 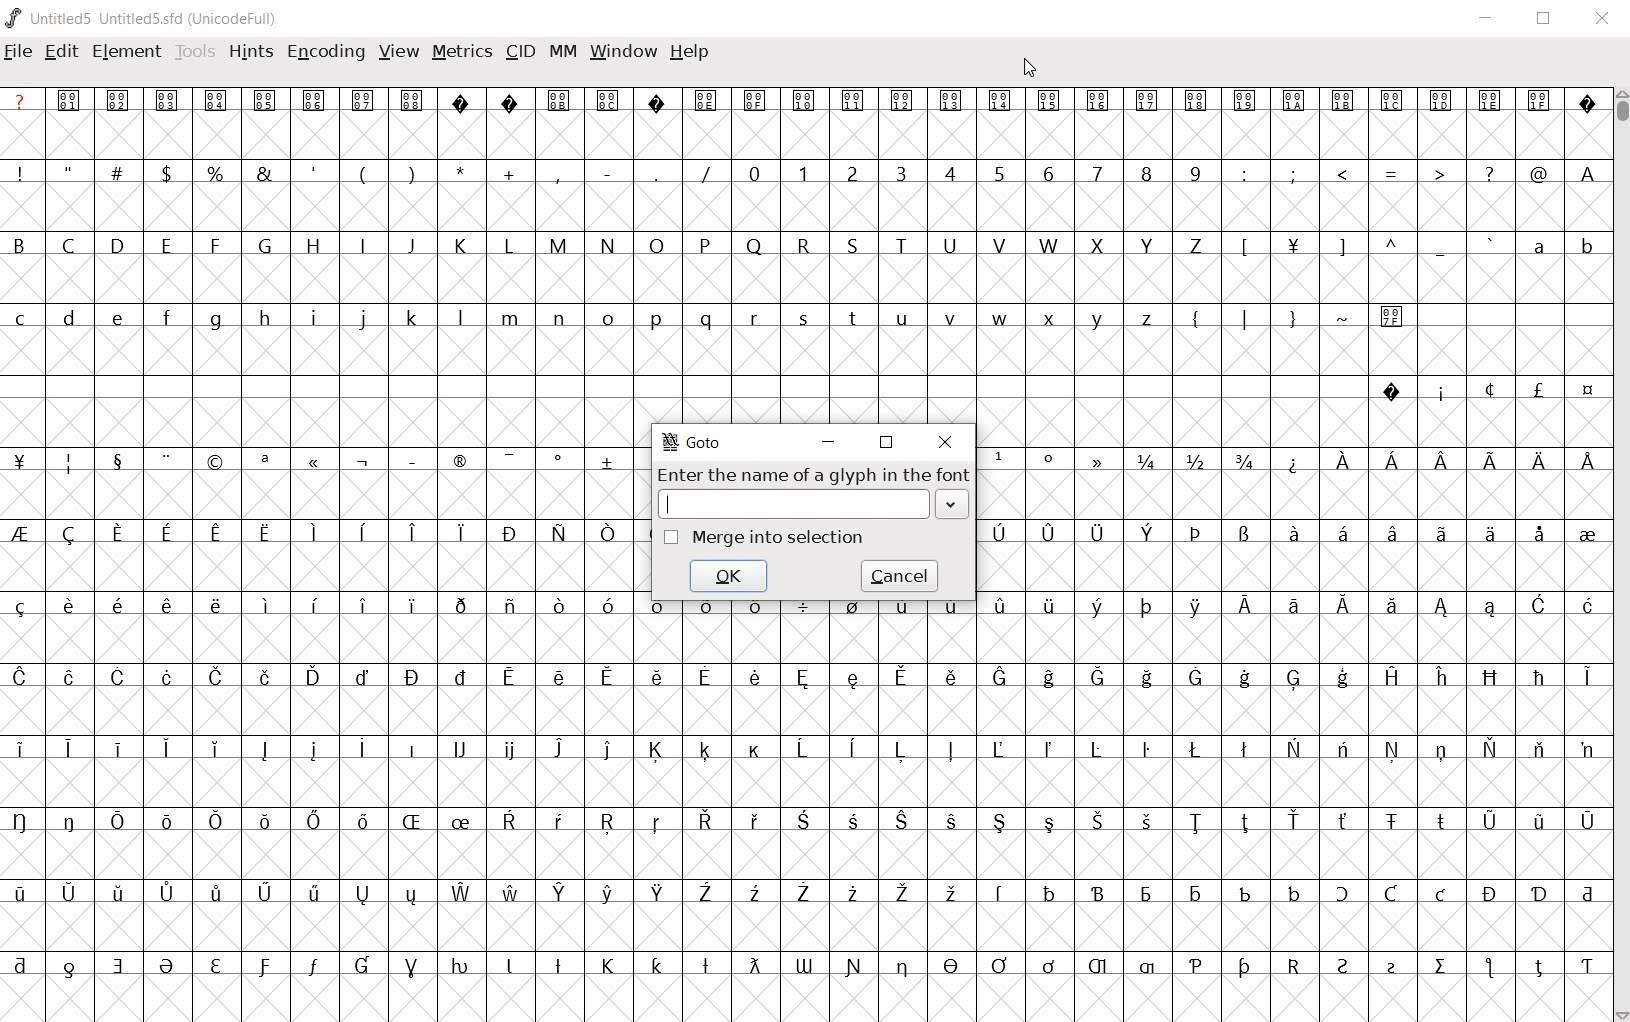 What do you see at coordinates (1587, 821) in the screenshot?
I see `Symbol` at bounding box center [1587, 821].